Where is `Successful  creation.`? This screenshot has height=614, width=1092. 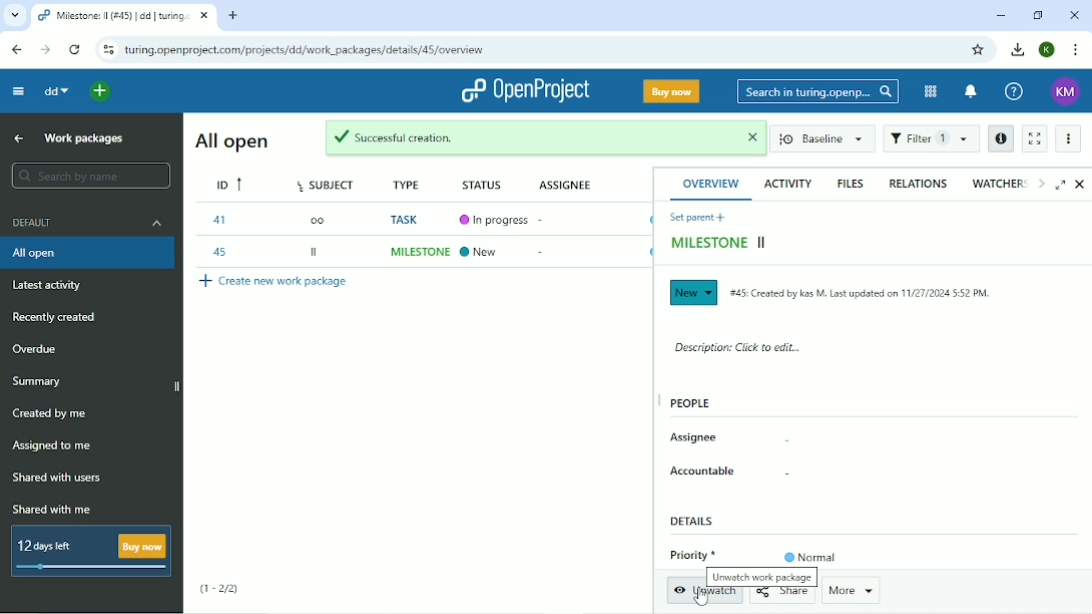
Successful  creation. is located at coordinates (526, 139).